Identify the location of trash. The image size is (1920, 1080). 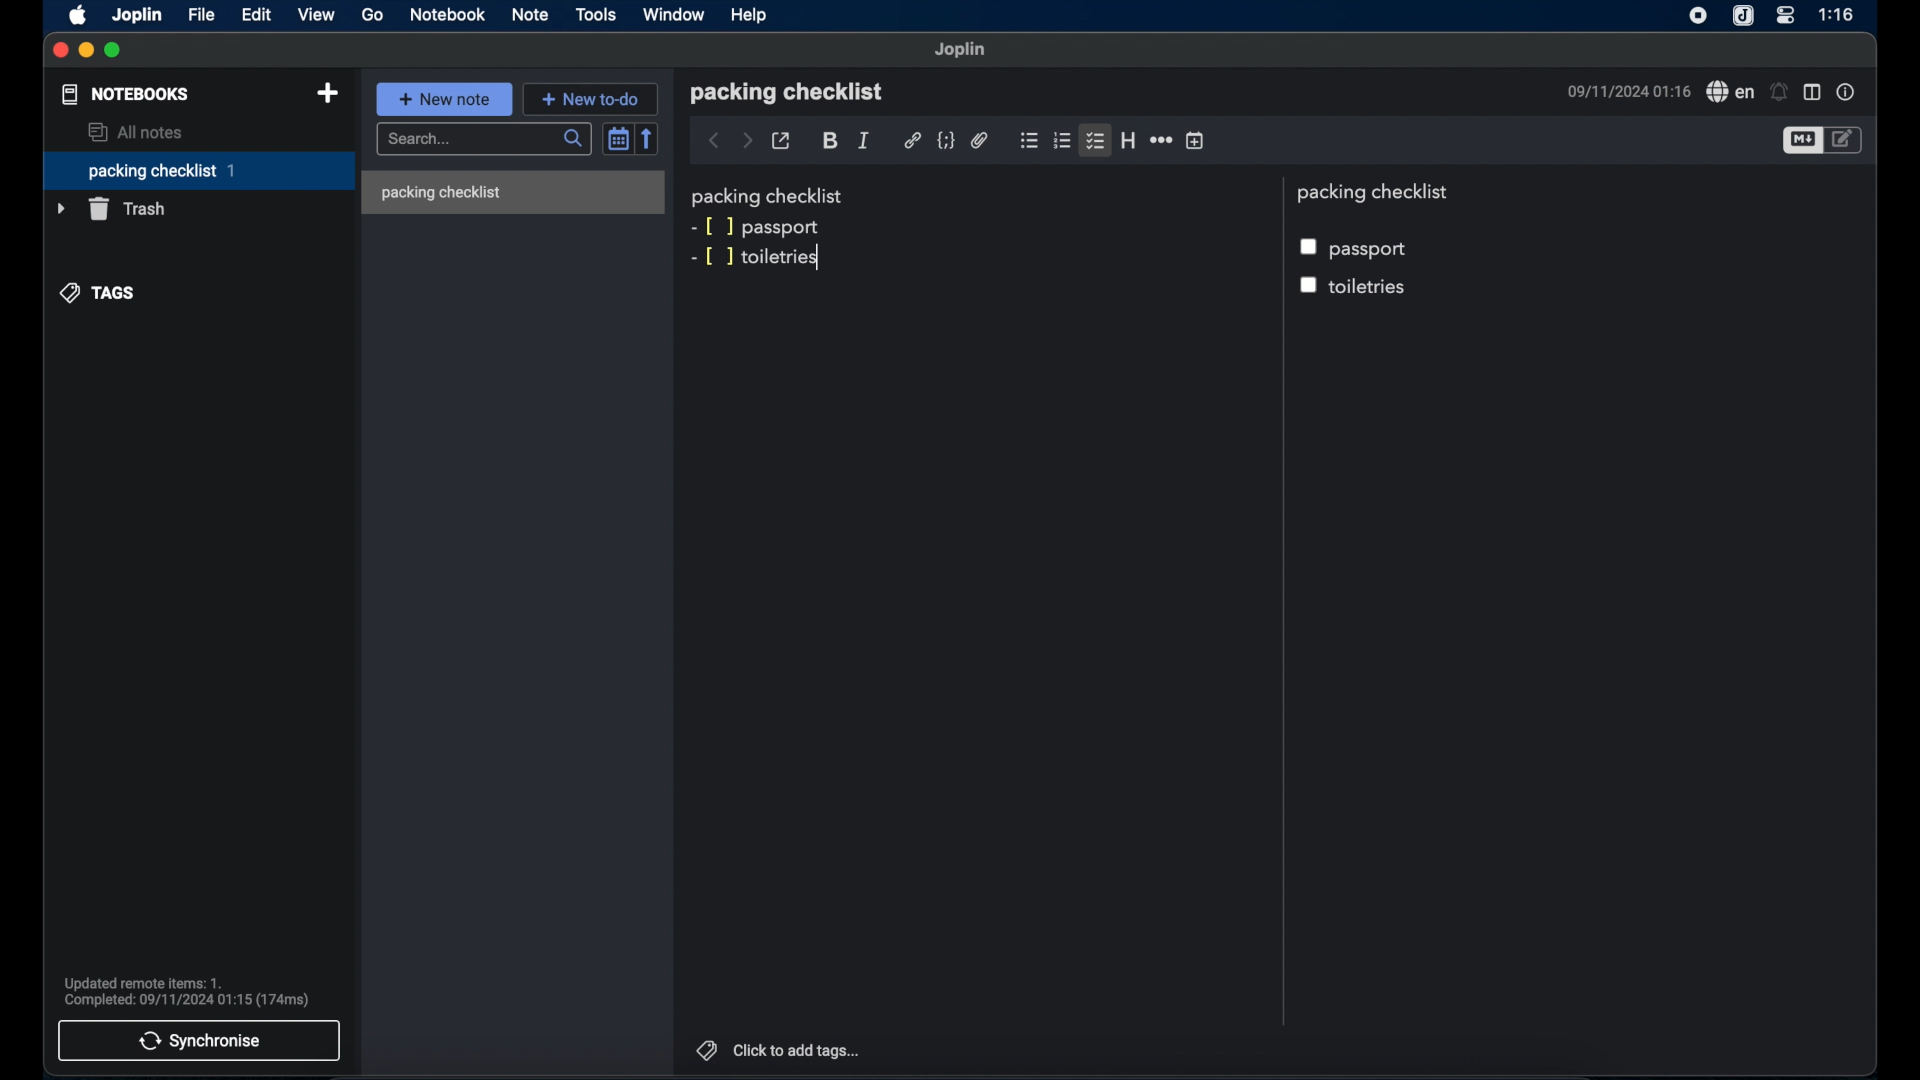
(113, 209).